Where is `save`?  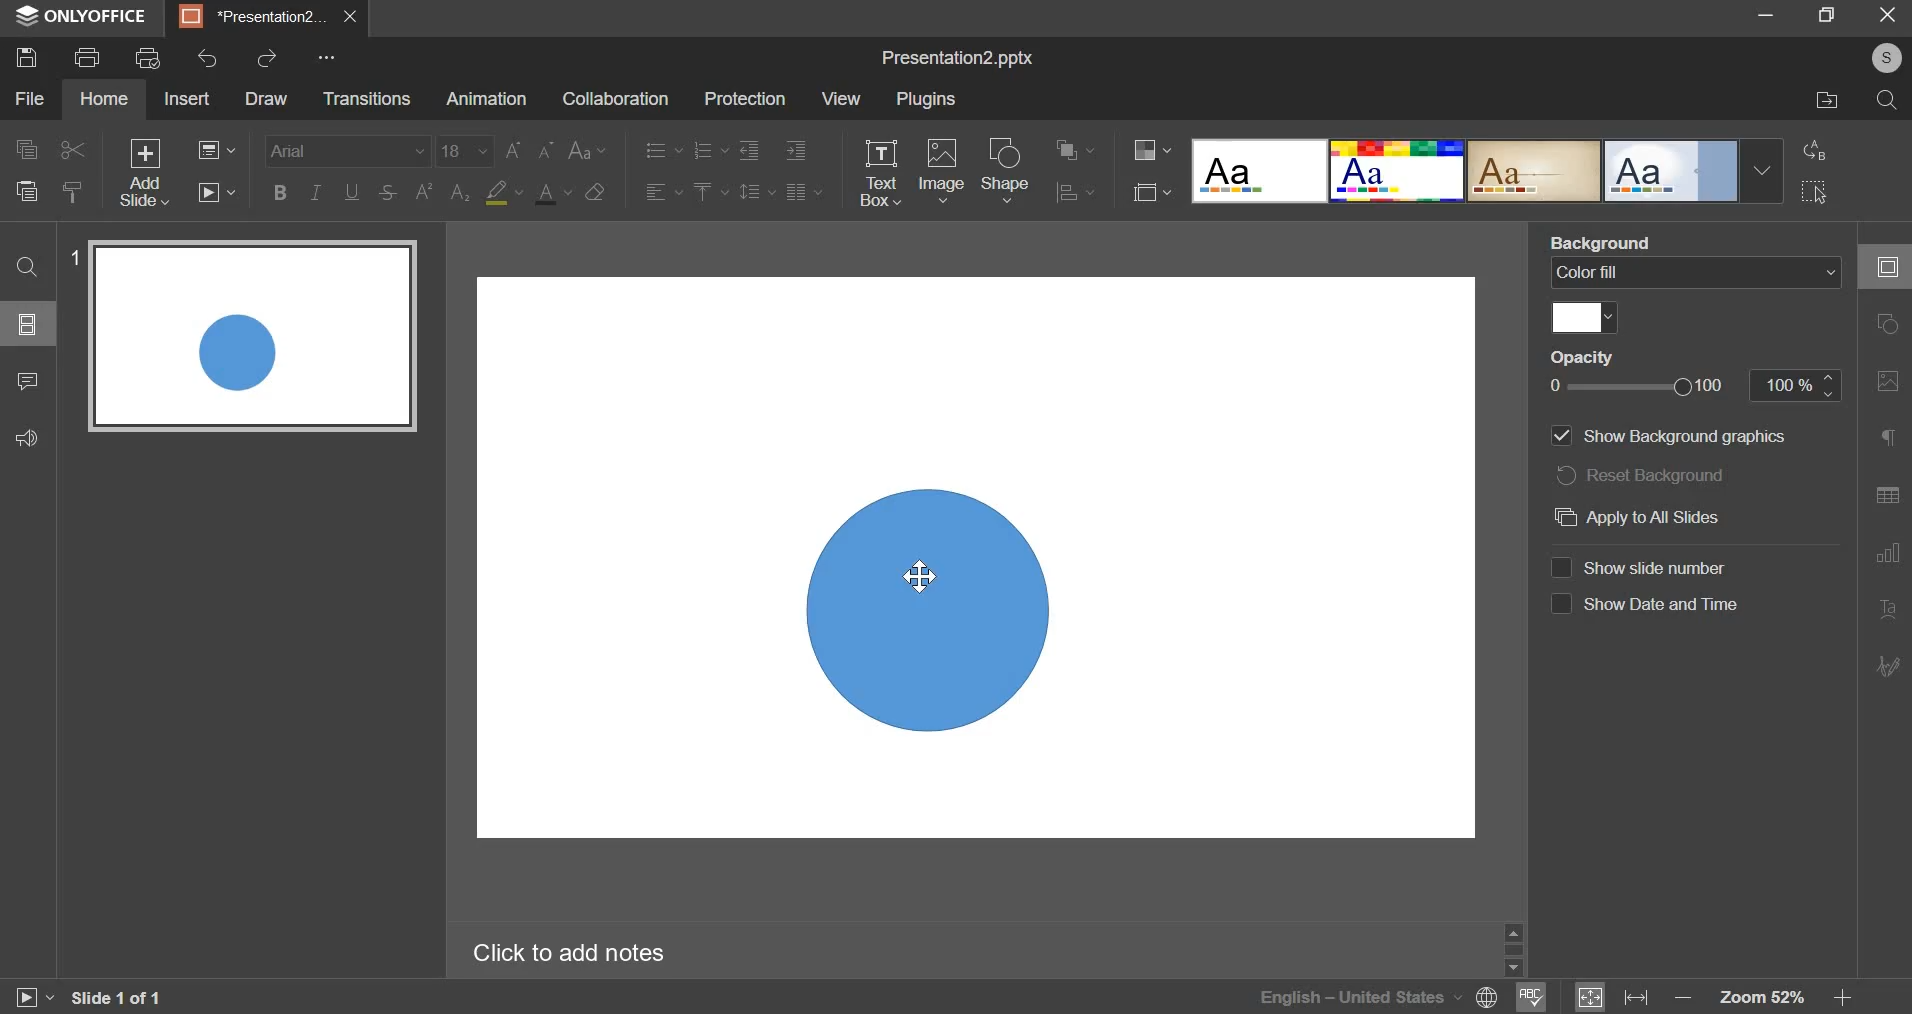 save is located at coordinates (26, 57).